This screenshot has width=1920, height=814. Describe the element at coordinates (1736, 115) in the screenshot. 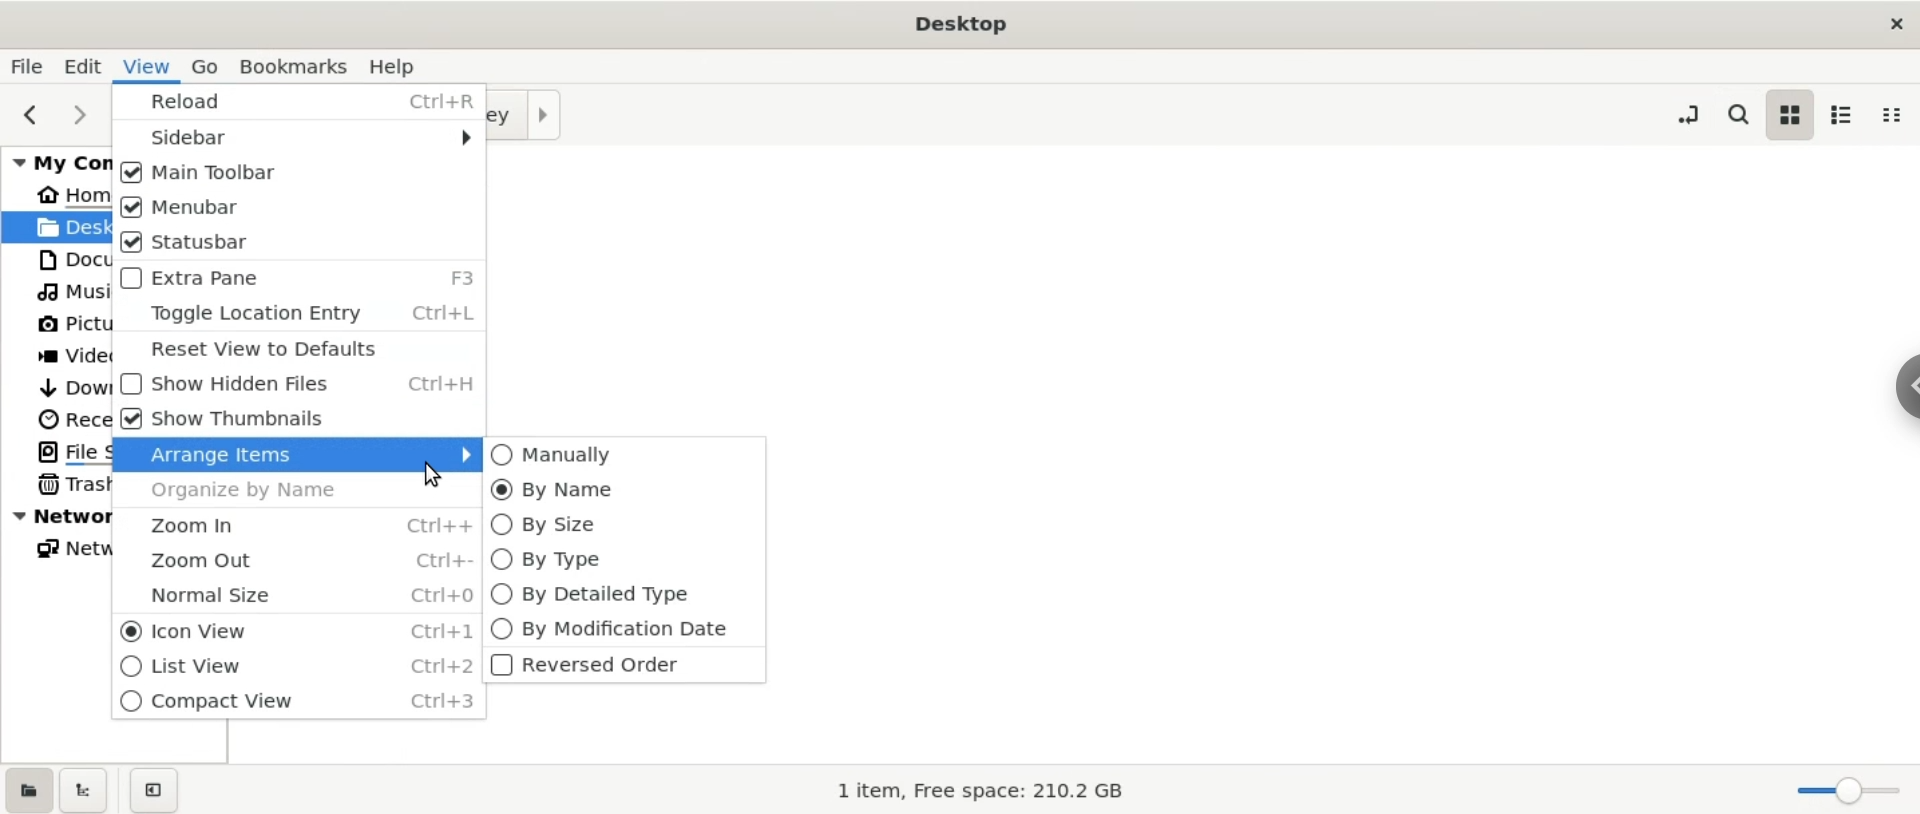

I see `search ` at that location.